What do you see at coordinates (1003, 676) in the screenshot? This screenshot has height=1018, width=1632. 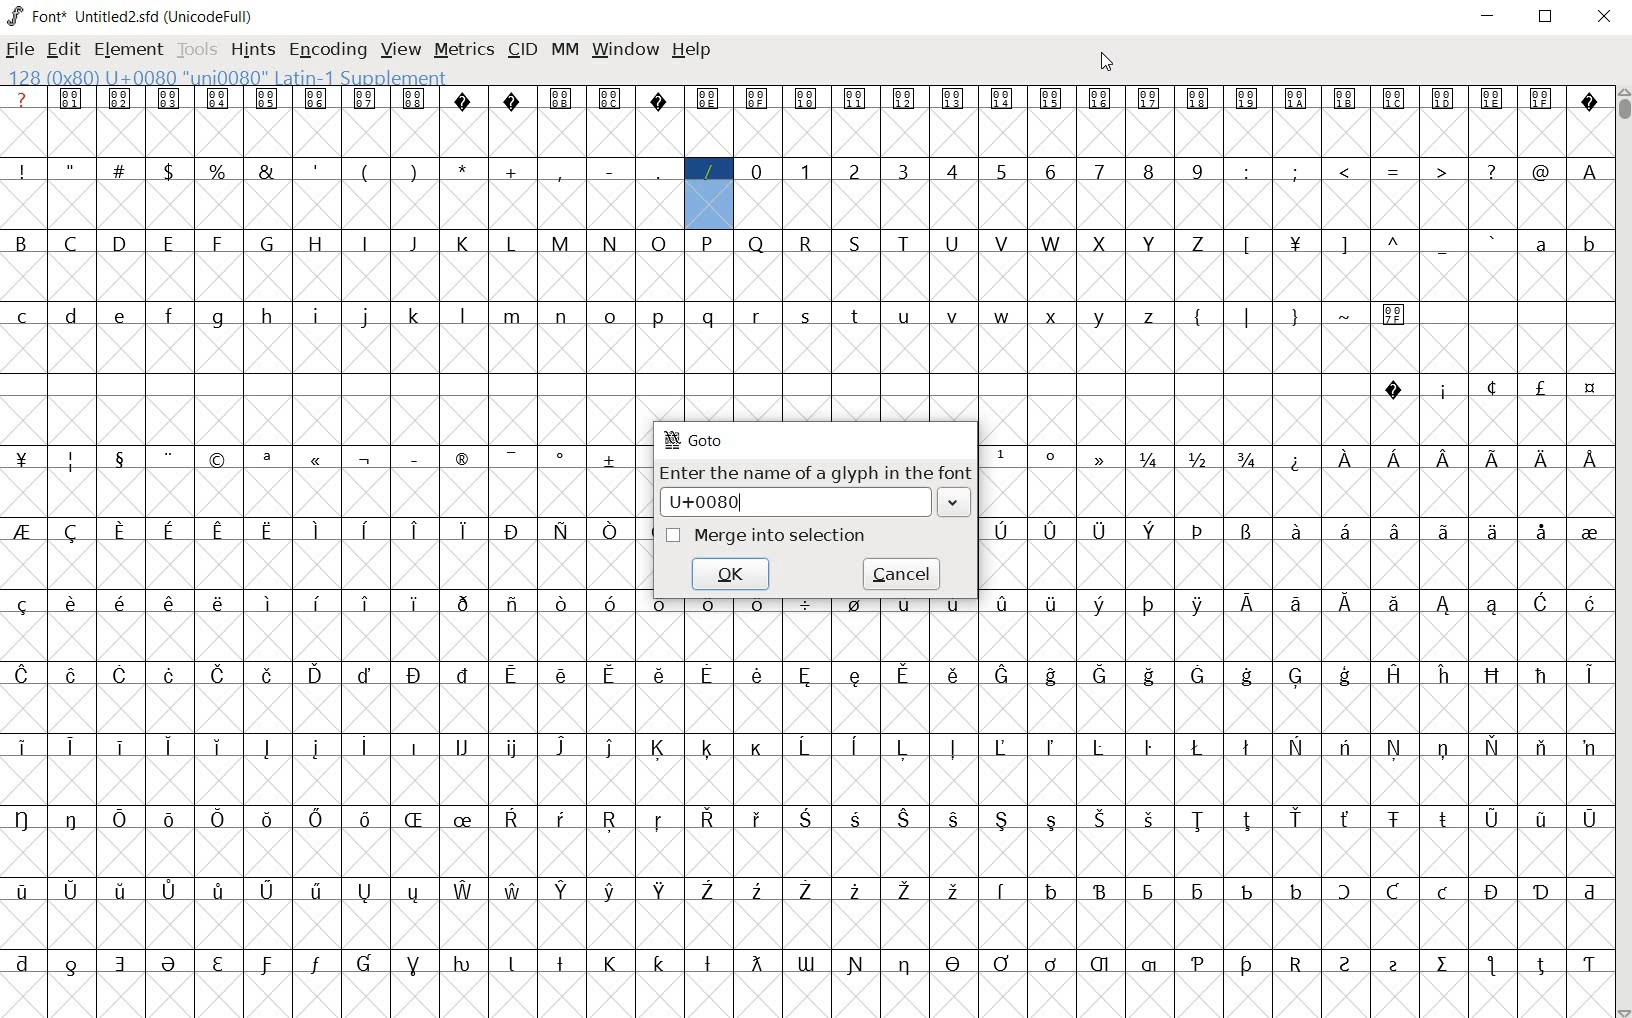 I see `glyph` at bounding box center [1003, 676].